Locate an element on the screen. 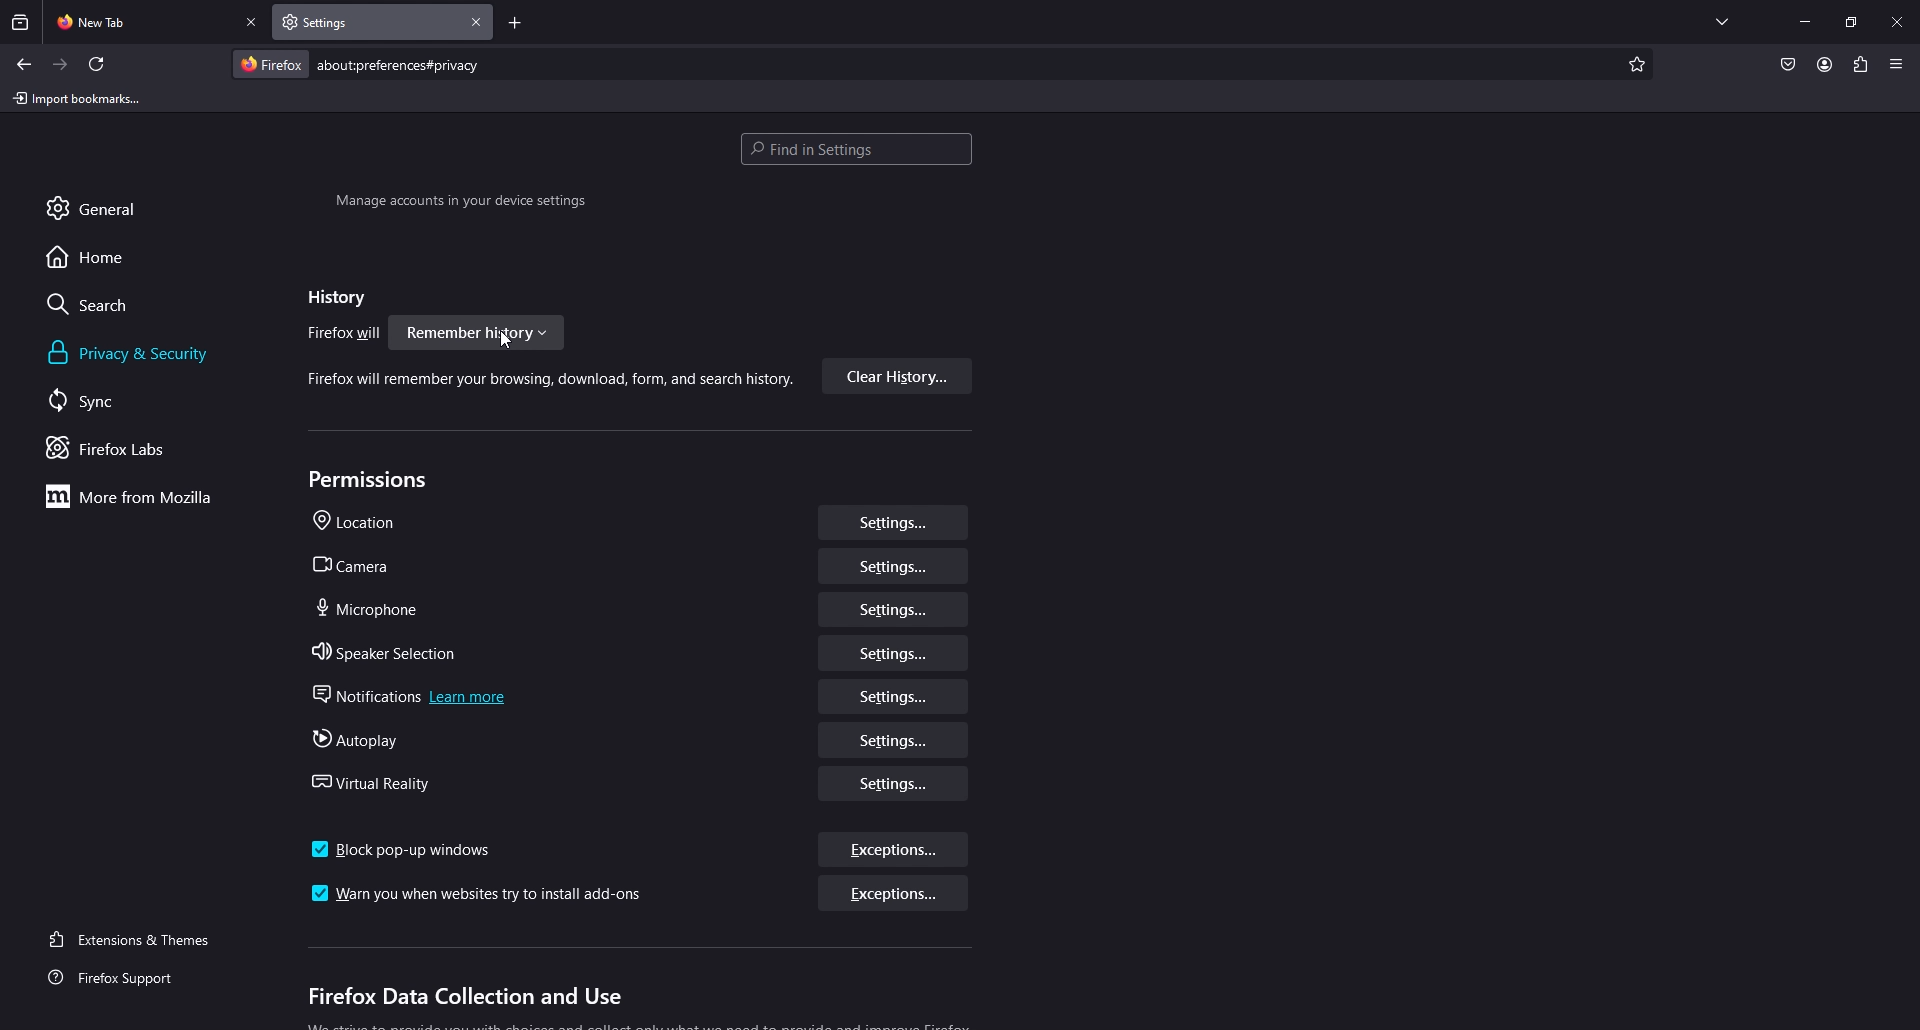 The height and width of the screenshot is (1030, 1920). search is located at coordinates (106, 304).